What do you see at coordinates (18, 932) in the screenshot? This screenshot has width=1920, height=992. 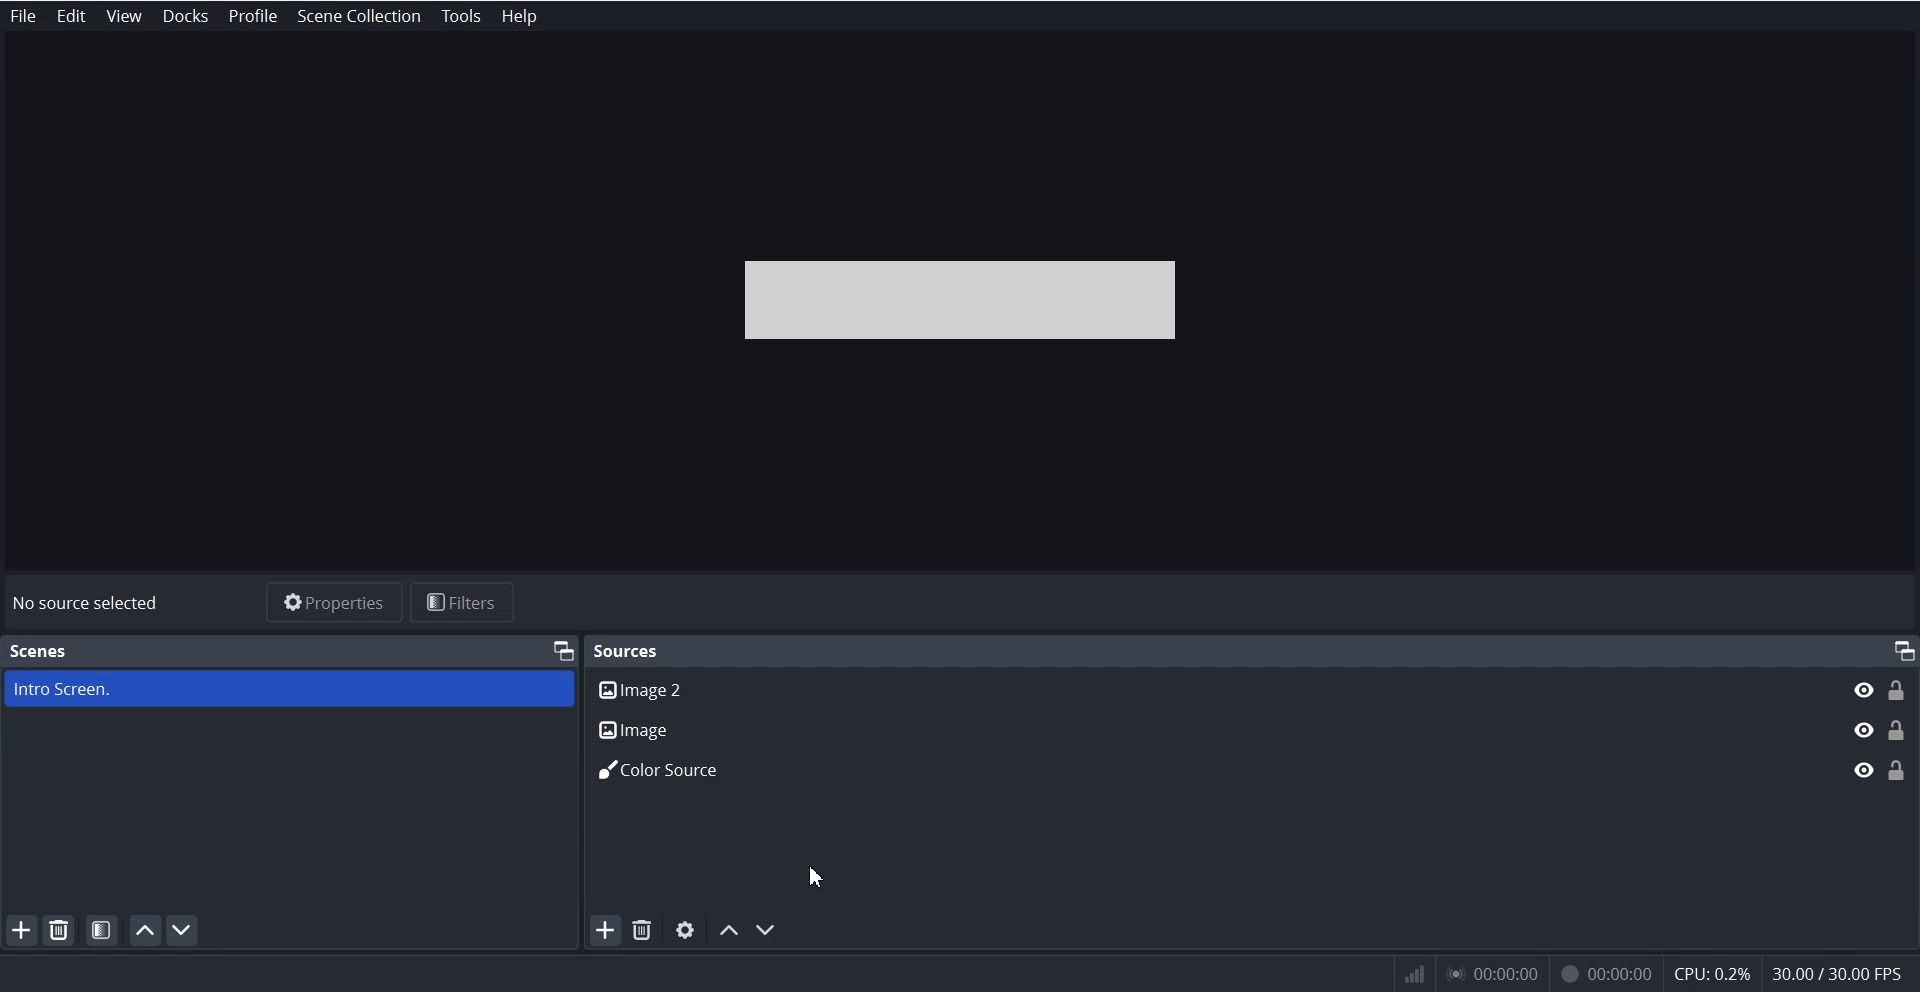 I see `Add Scene` at bounding box center [18, 932].